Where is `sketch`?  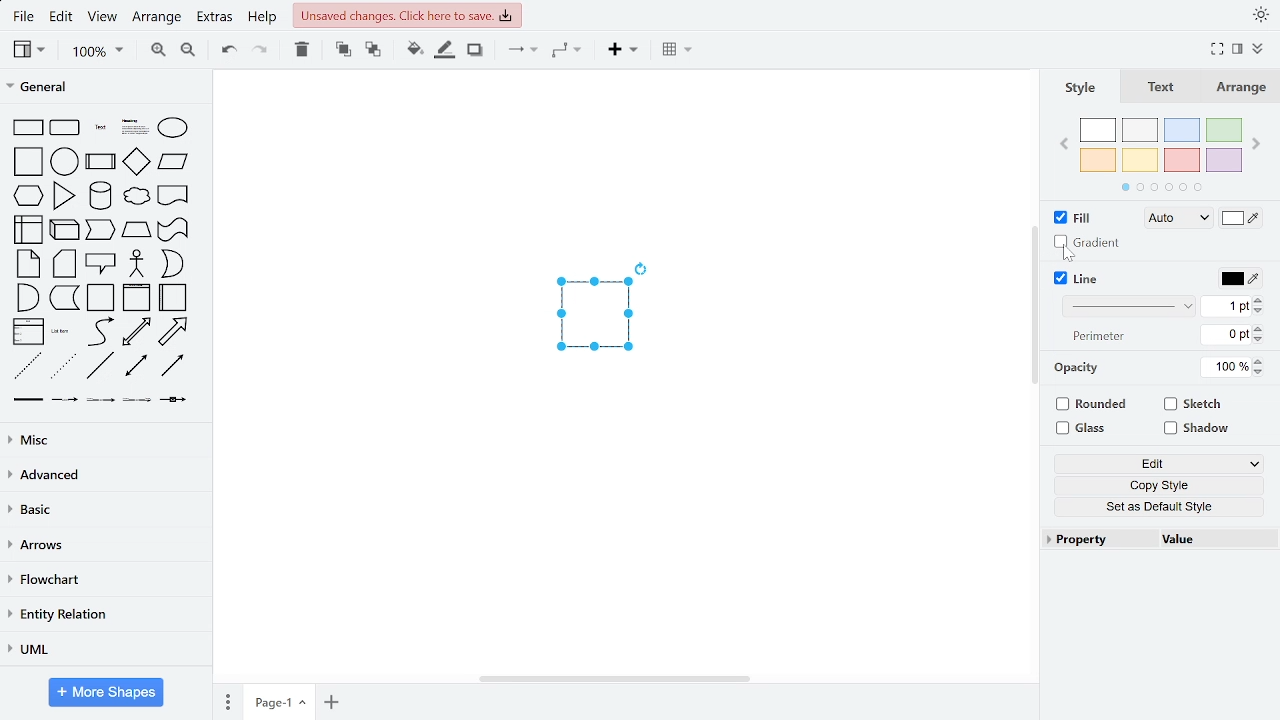
sketch is located at coordinates (1194, 404).